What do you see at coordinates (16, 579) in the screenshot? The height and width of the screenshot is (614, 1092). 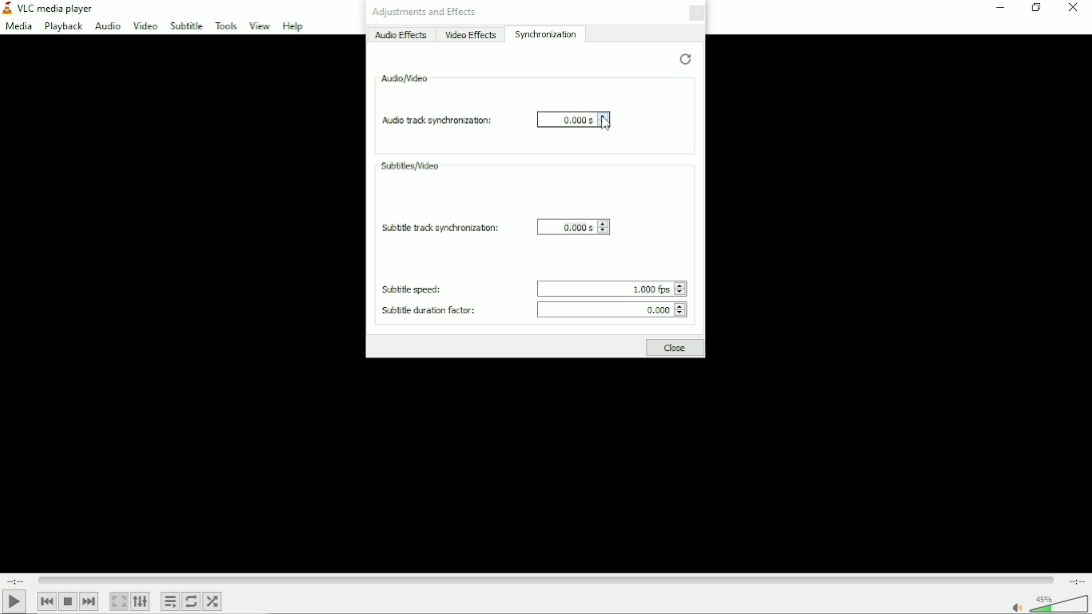 I see `Elapsed time` at bounding box center [16, 579].